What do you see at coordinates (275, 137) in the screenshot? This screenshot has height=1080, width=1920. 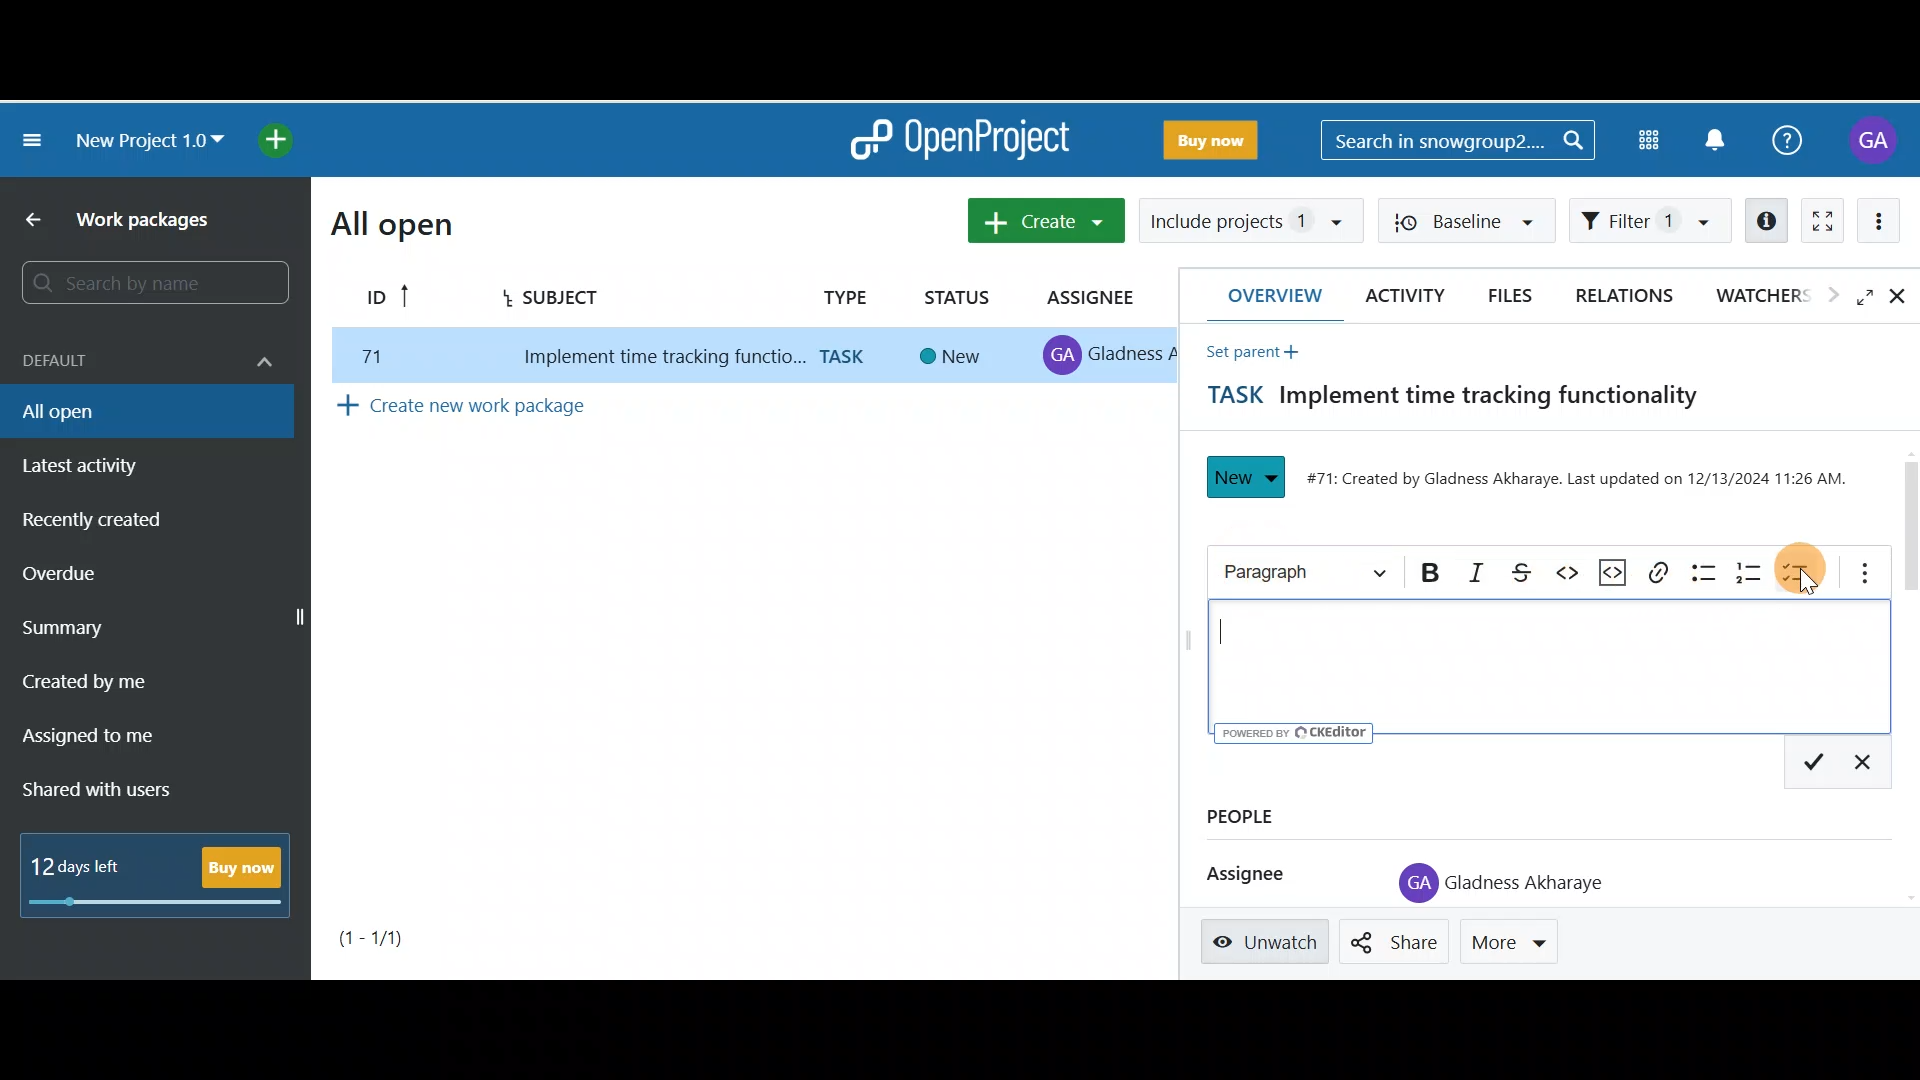 I see `Open quick add menu` at bounding box center [275, 137].